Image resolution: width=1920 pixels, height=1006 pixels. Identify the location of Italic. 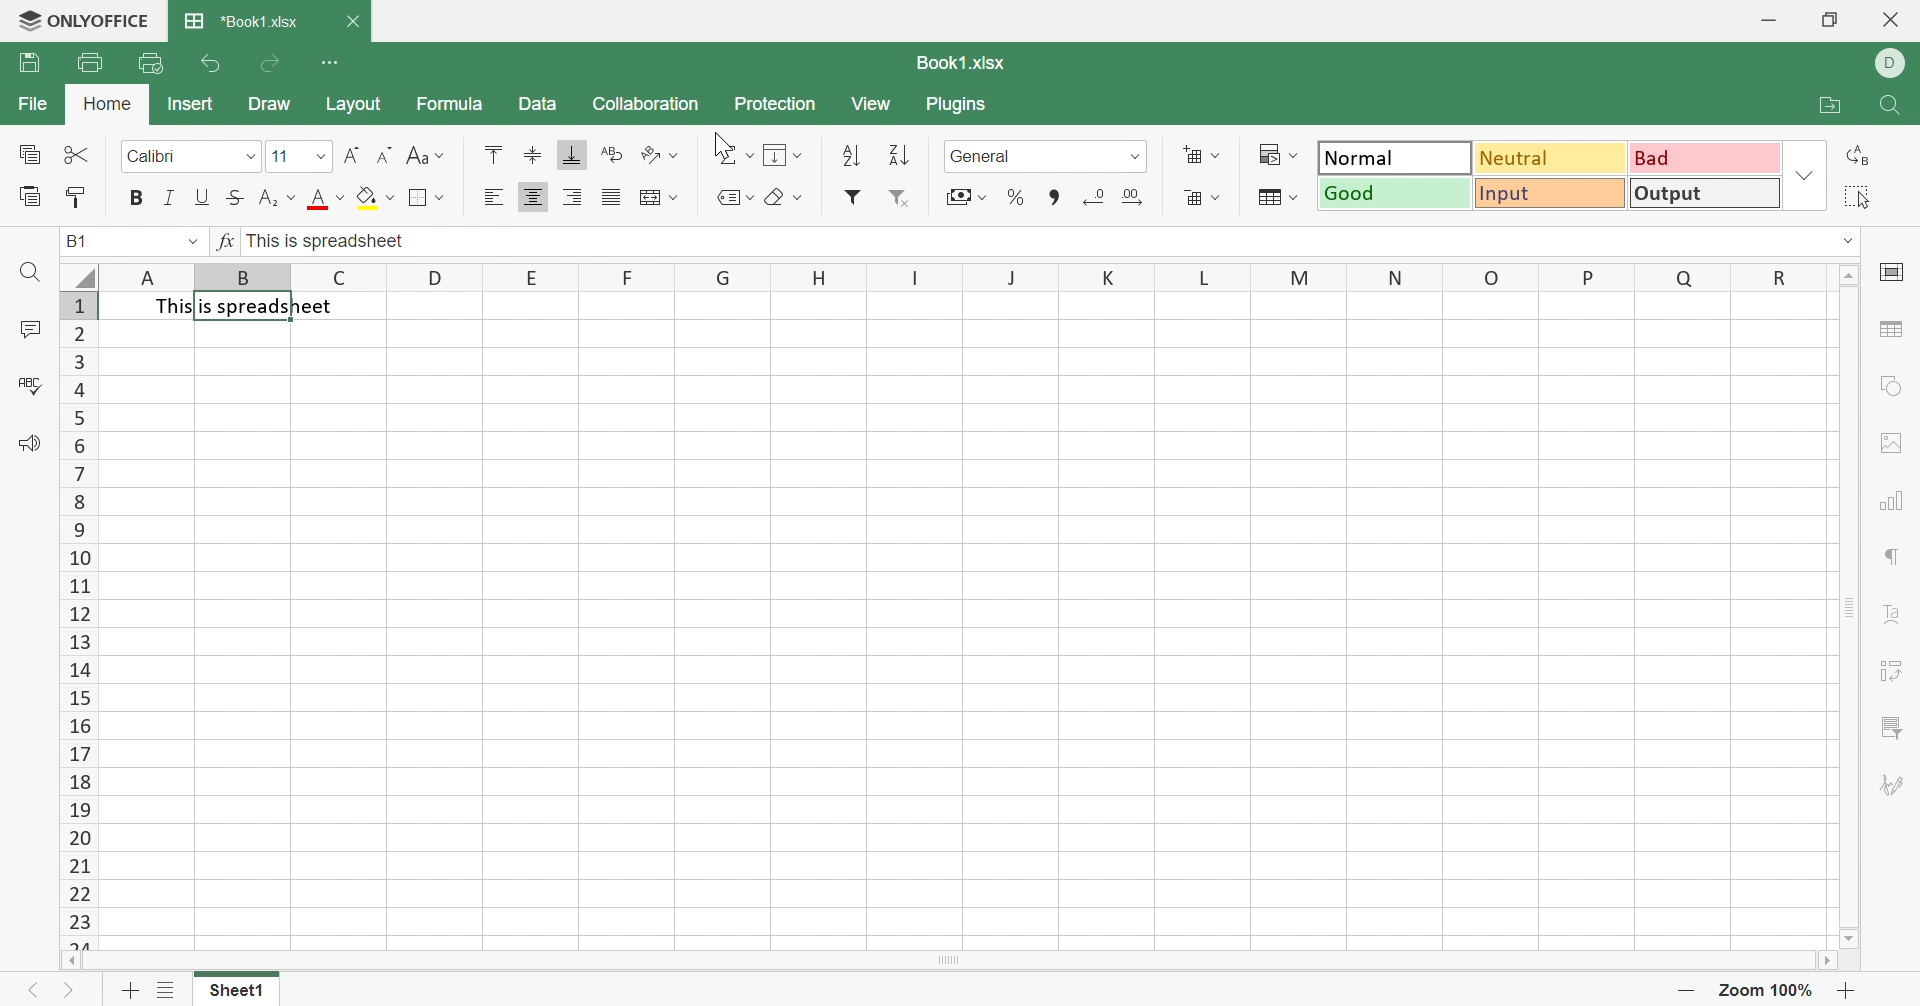
(172, 197).